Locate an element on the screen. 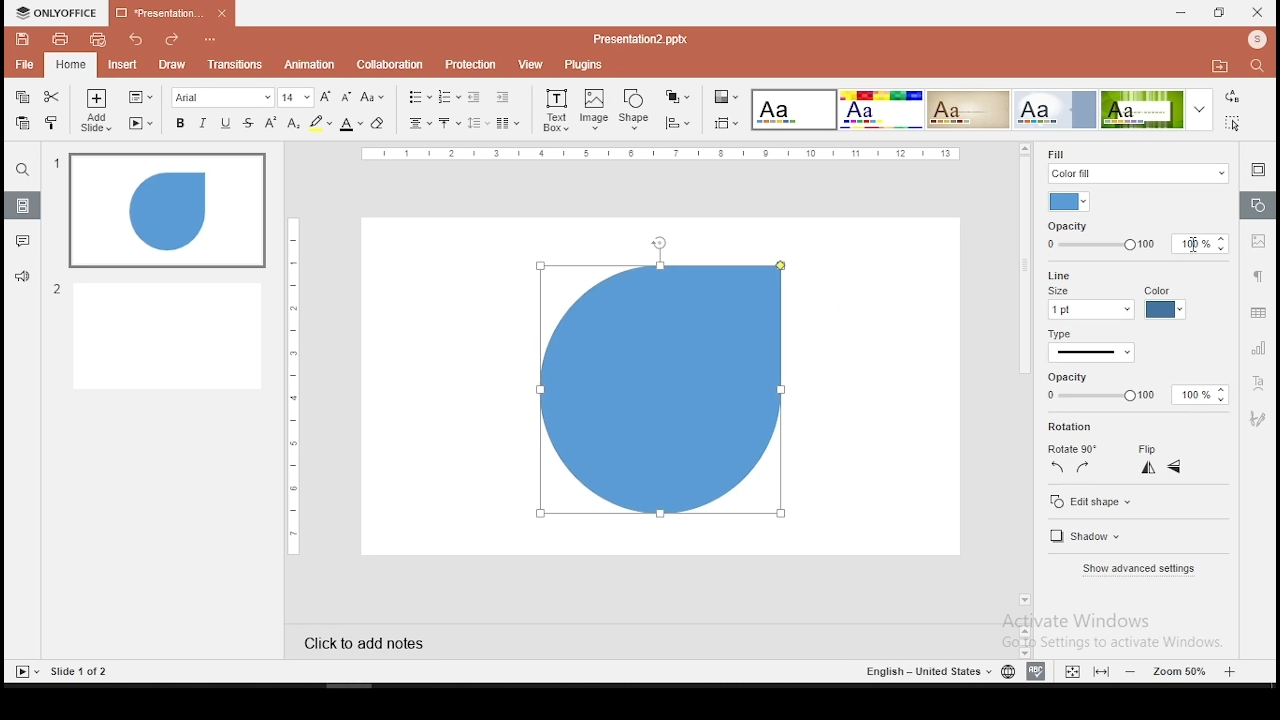  theme is located at coordinates (1056, 109).